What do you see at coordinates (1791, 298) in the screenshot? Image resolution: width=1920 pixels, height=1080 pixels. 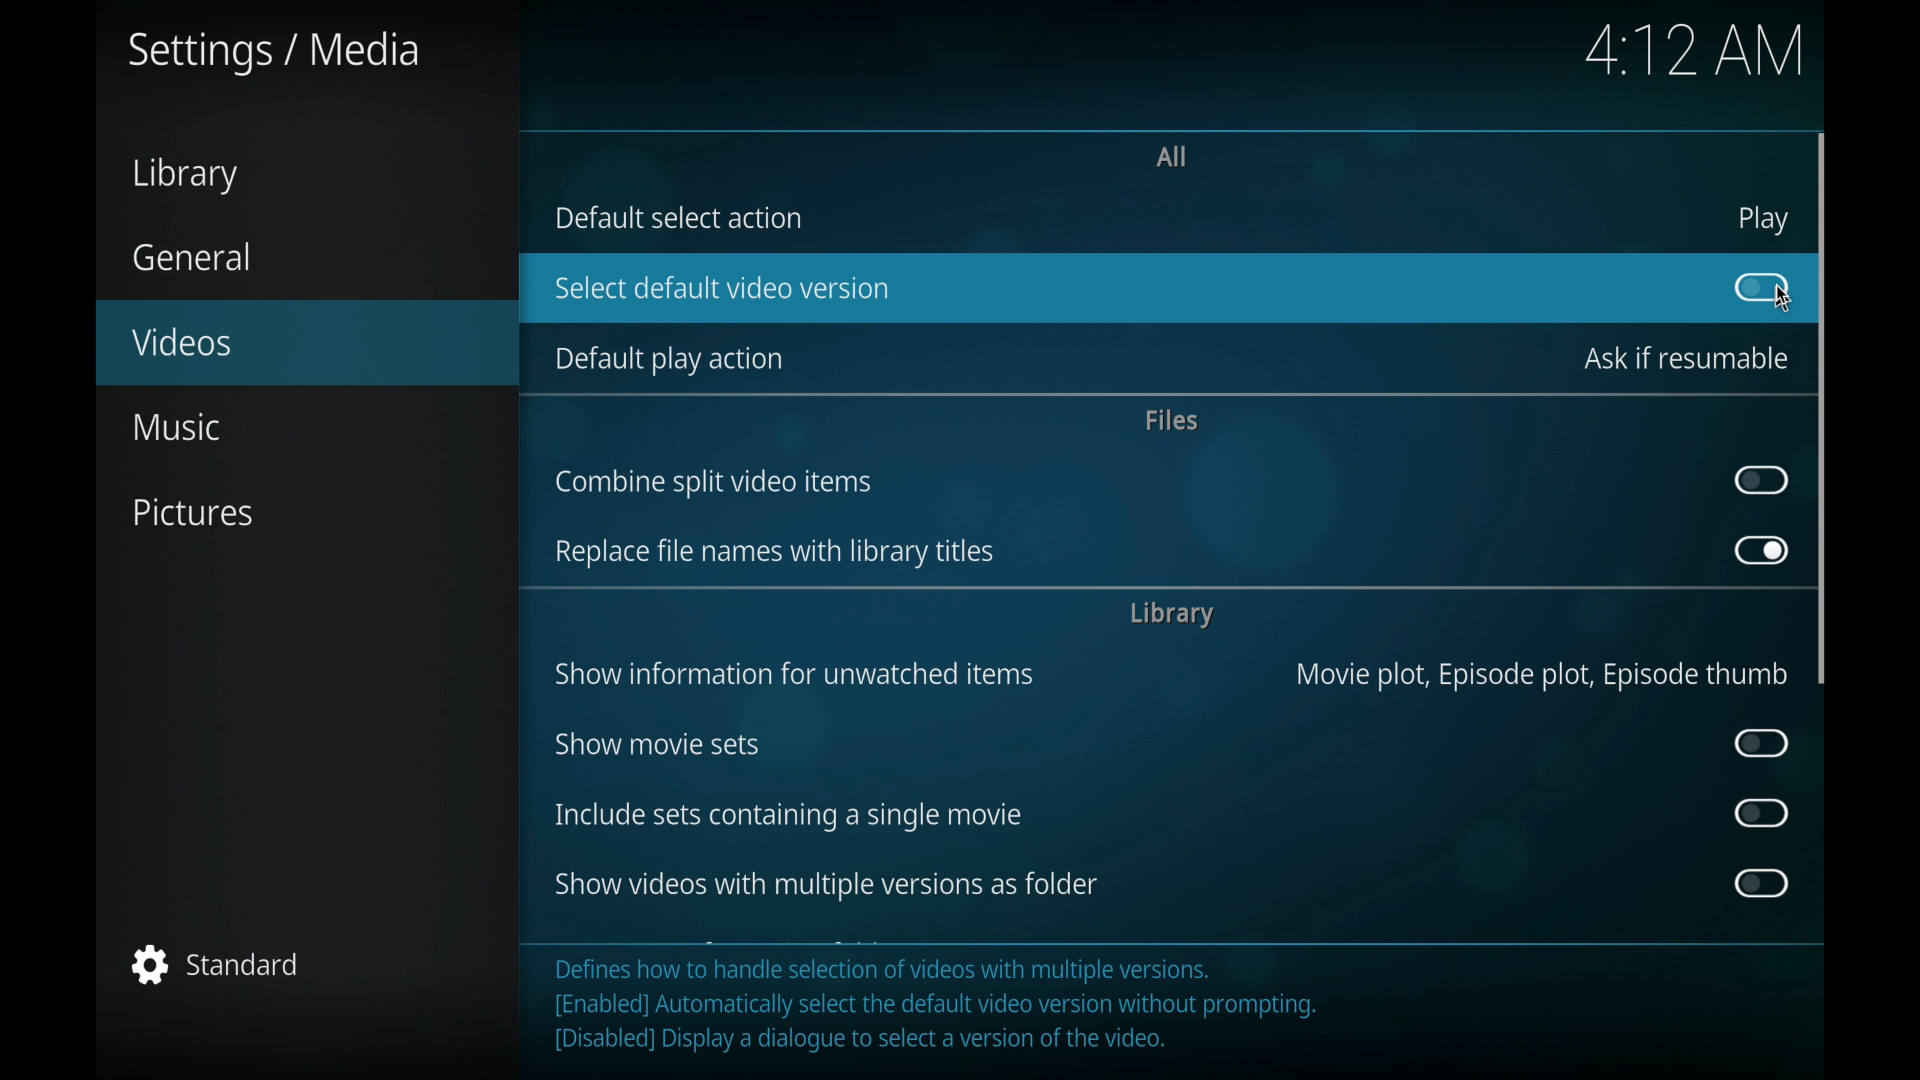 I see `cursor` at bounding box center [1791, 298].